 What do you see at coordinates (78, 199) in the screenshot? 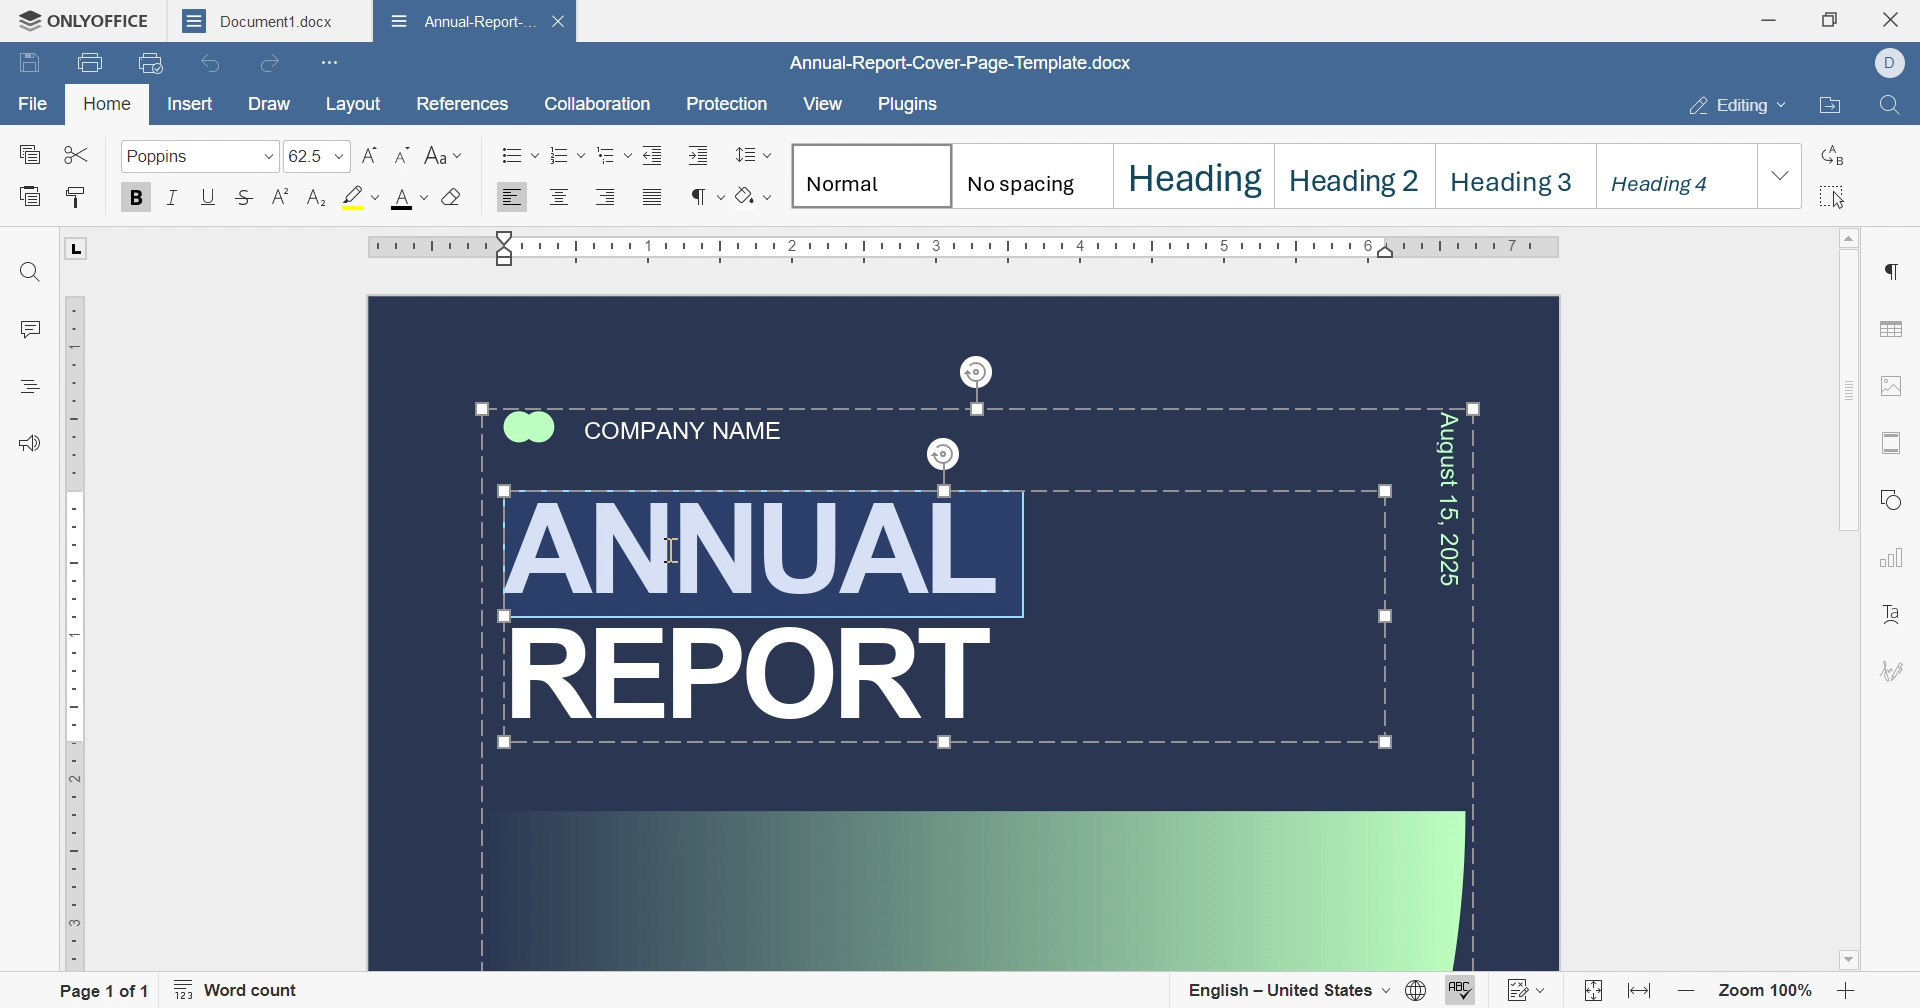
I see `copy style` at bounding box center [78, 199].